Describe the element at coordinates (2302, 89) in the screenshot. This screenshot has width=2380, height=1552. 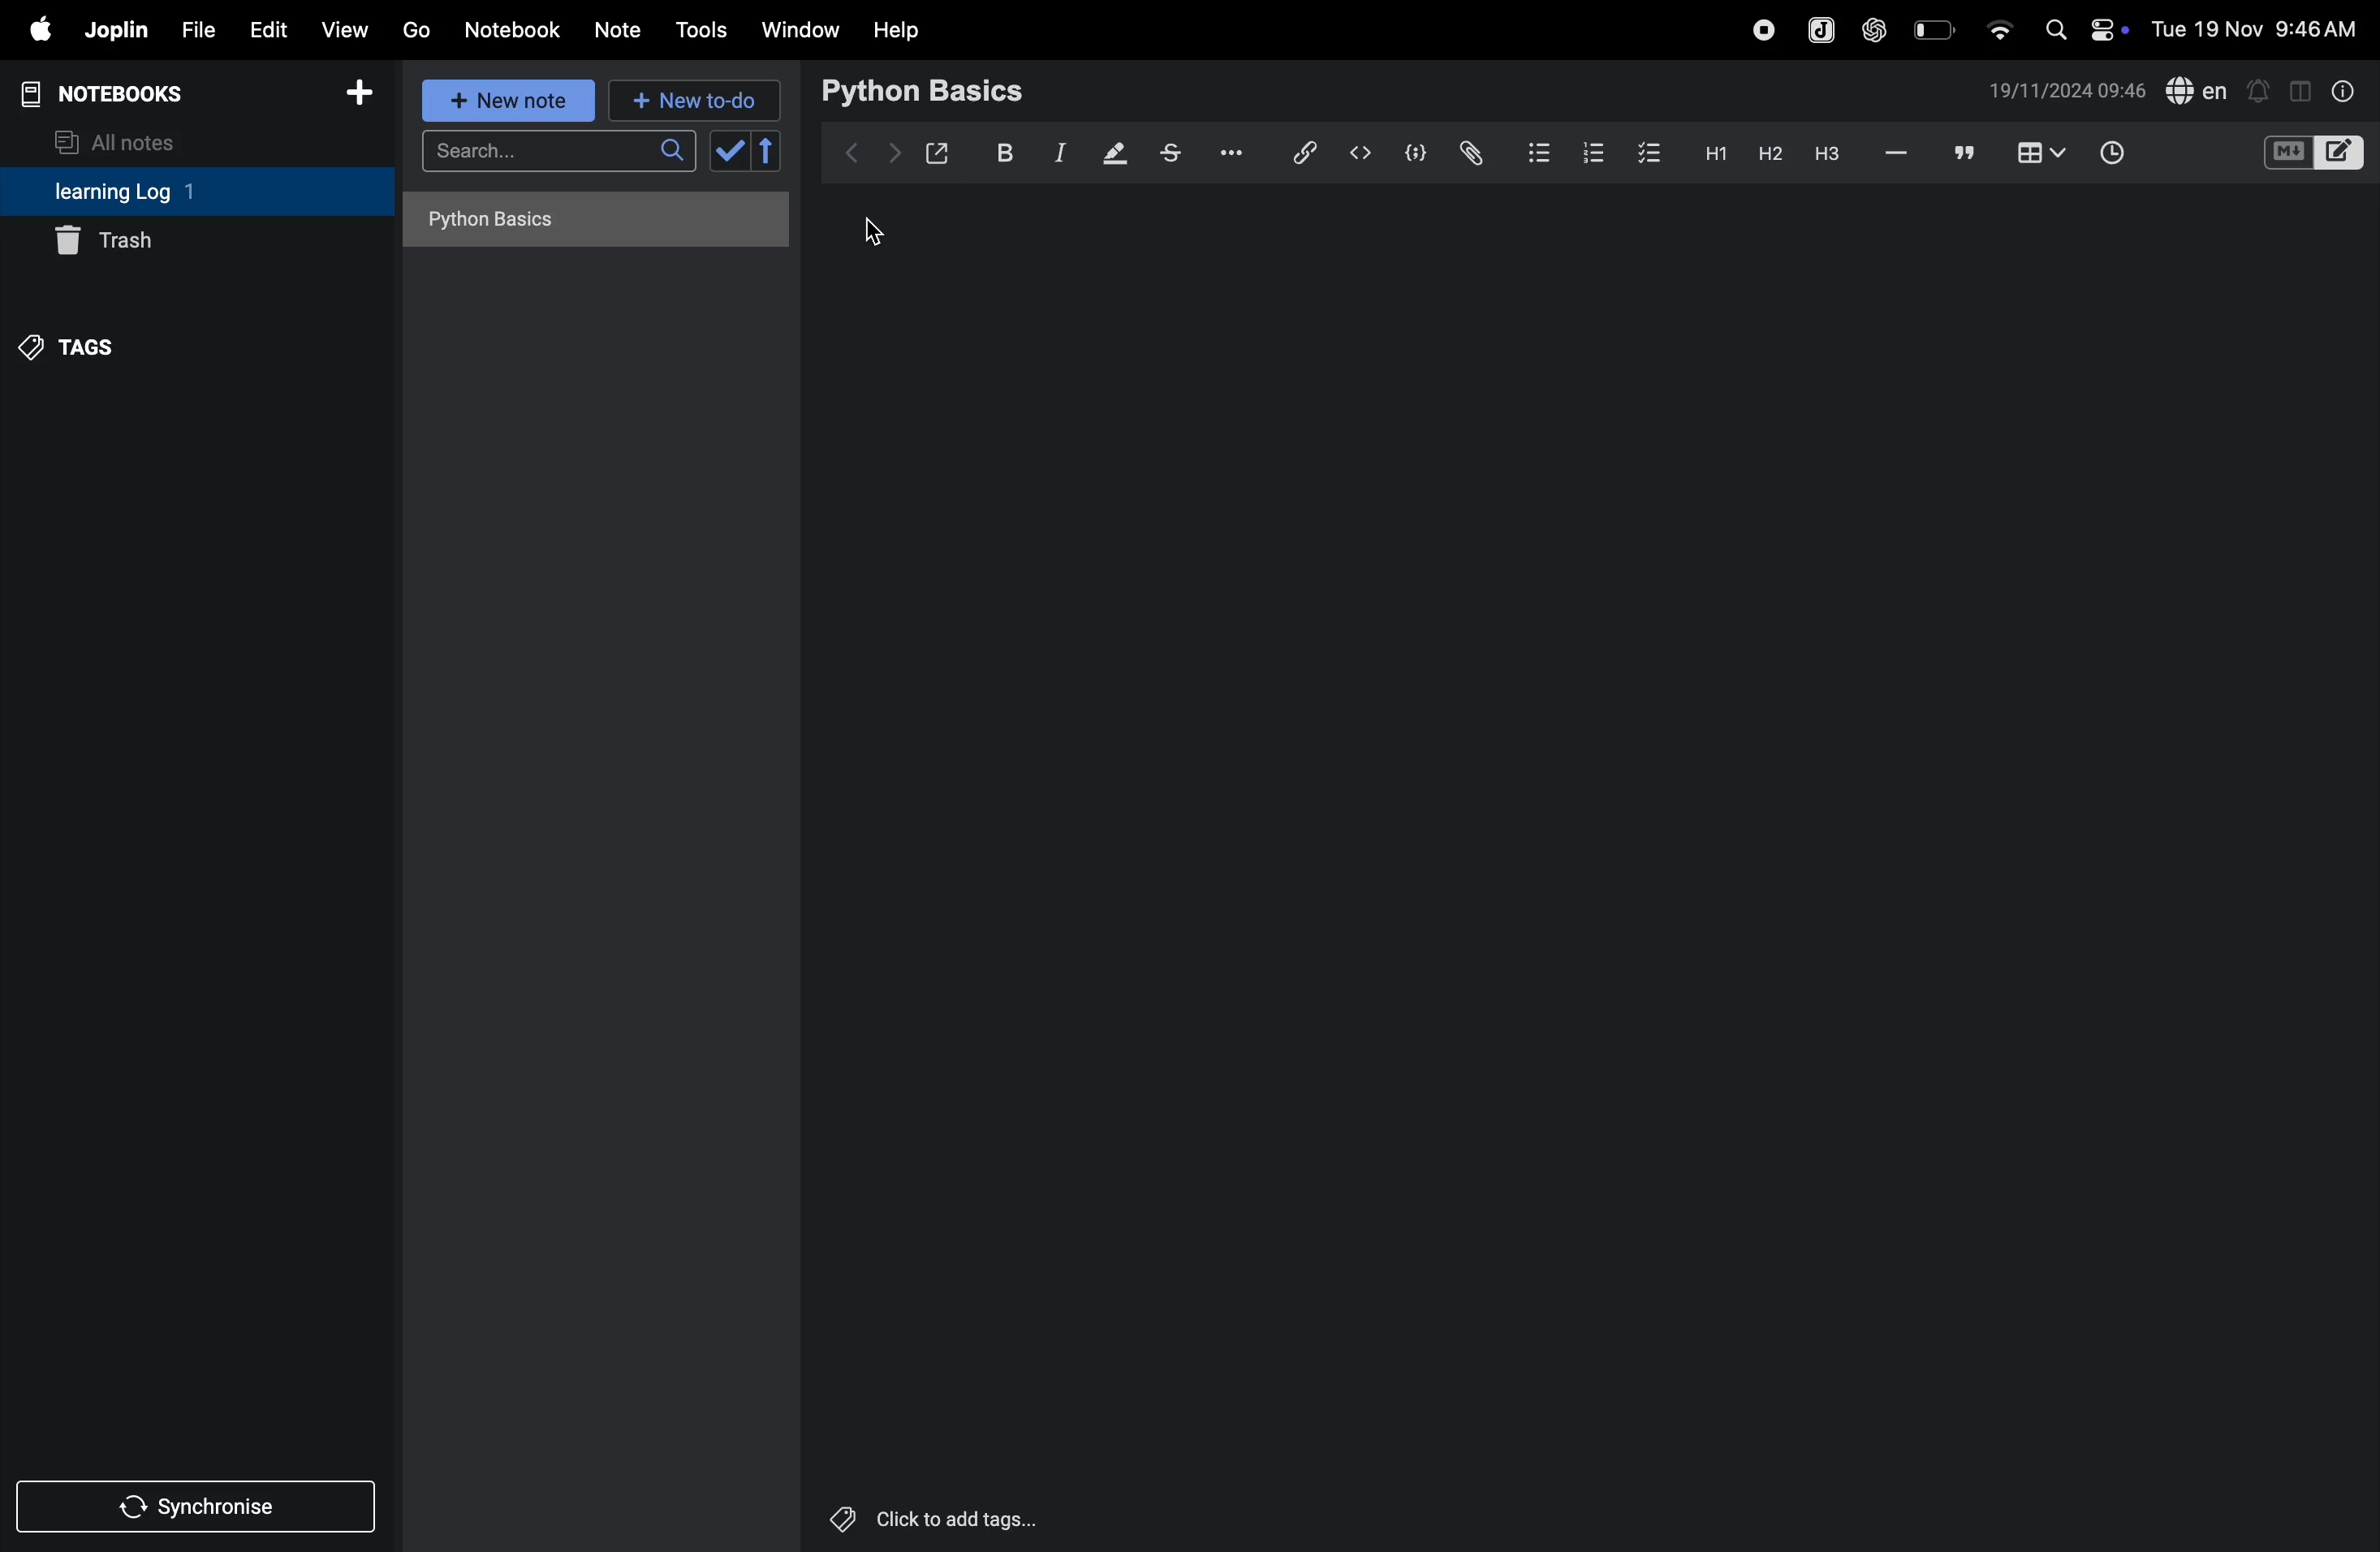
I see `toggle editor layout` at that location.